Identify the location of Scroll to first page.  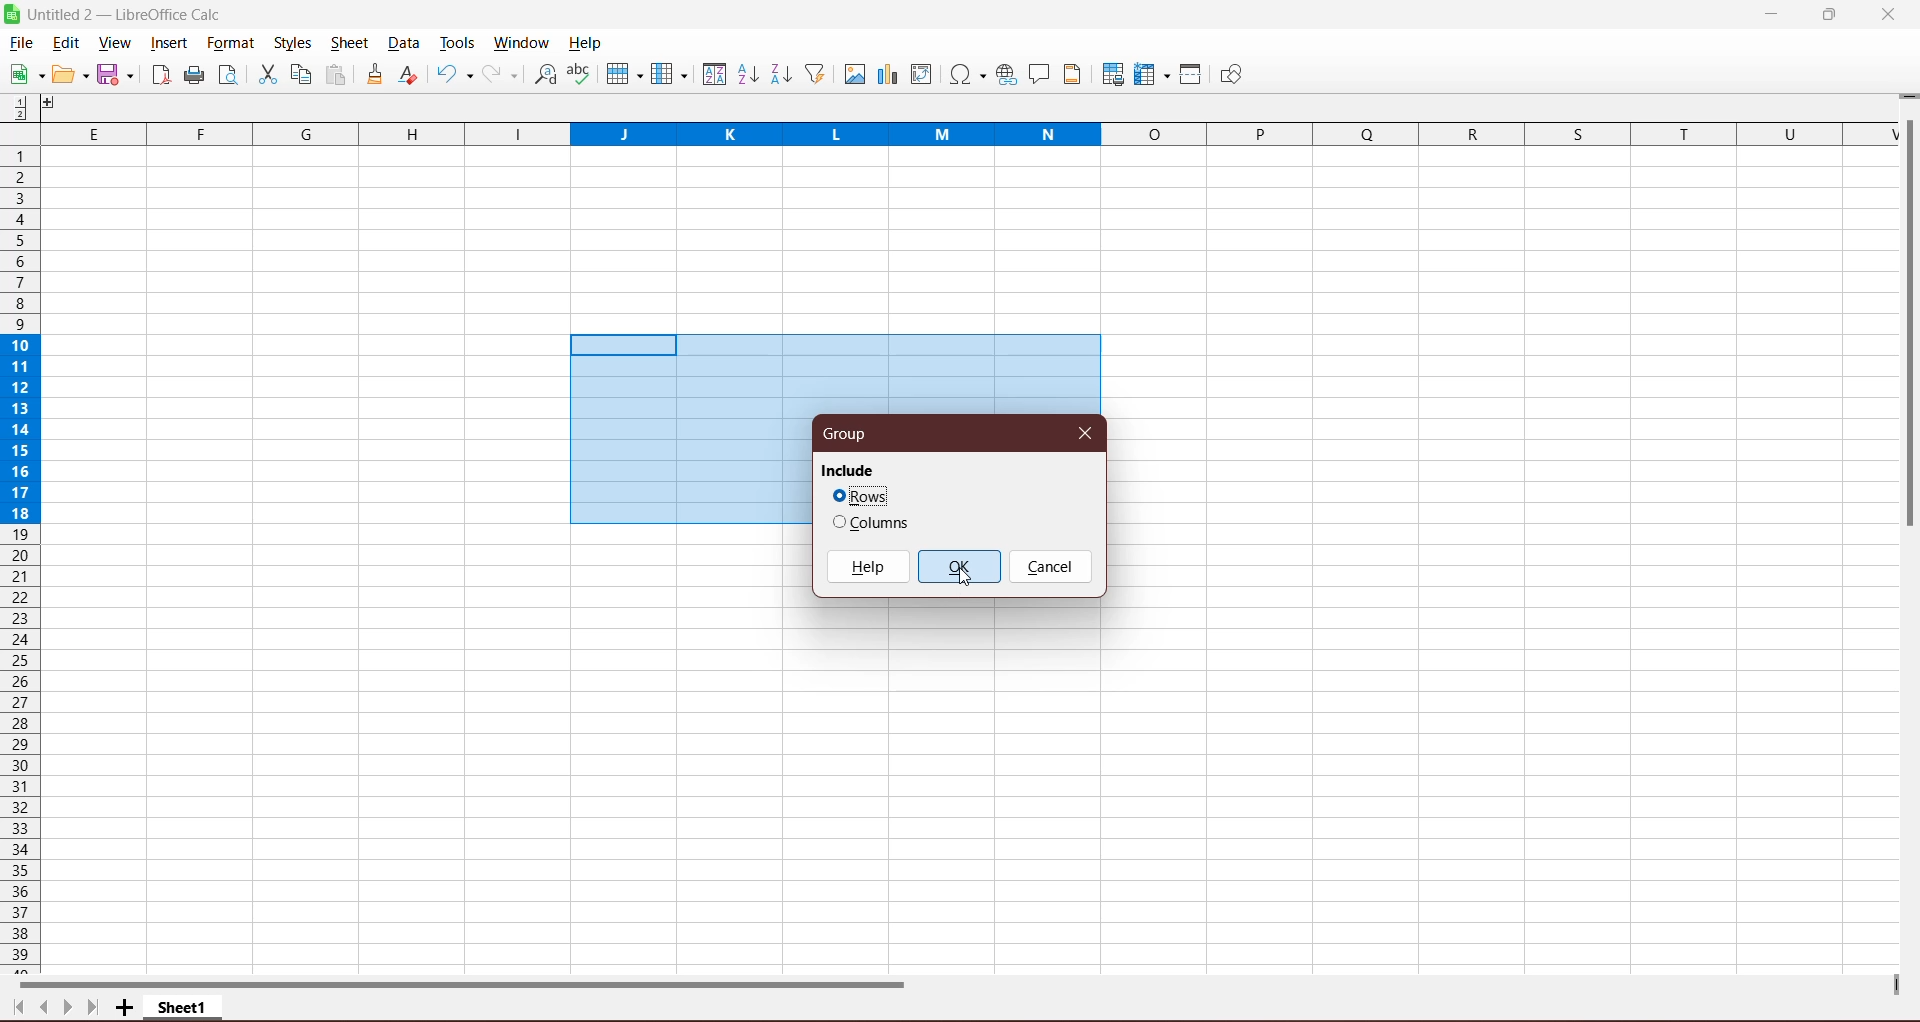
(14, 1008).